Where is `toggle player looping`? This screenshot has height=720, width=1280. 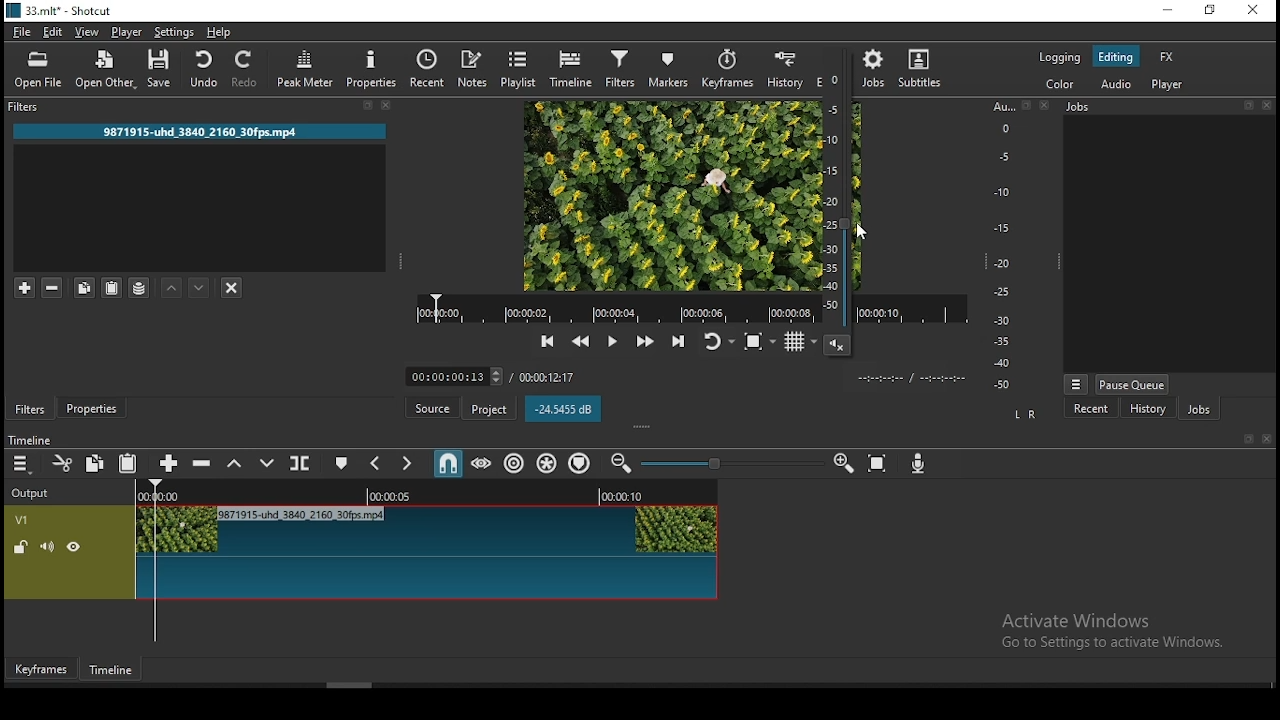 toggle player looping is located at coordinates (717, 342).